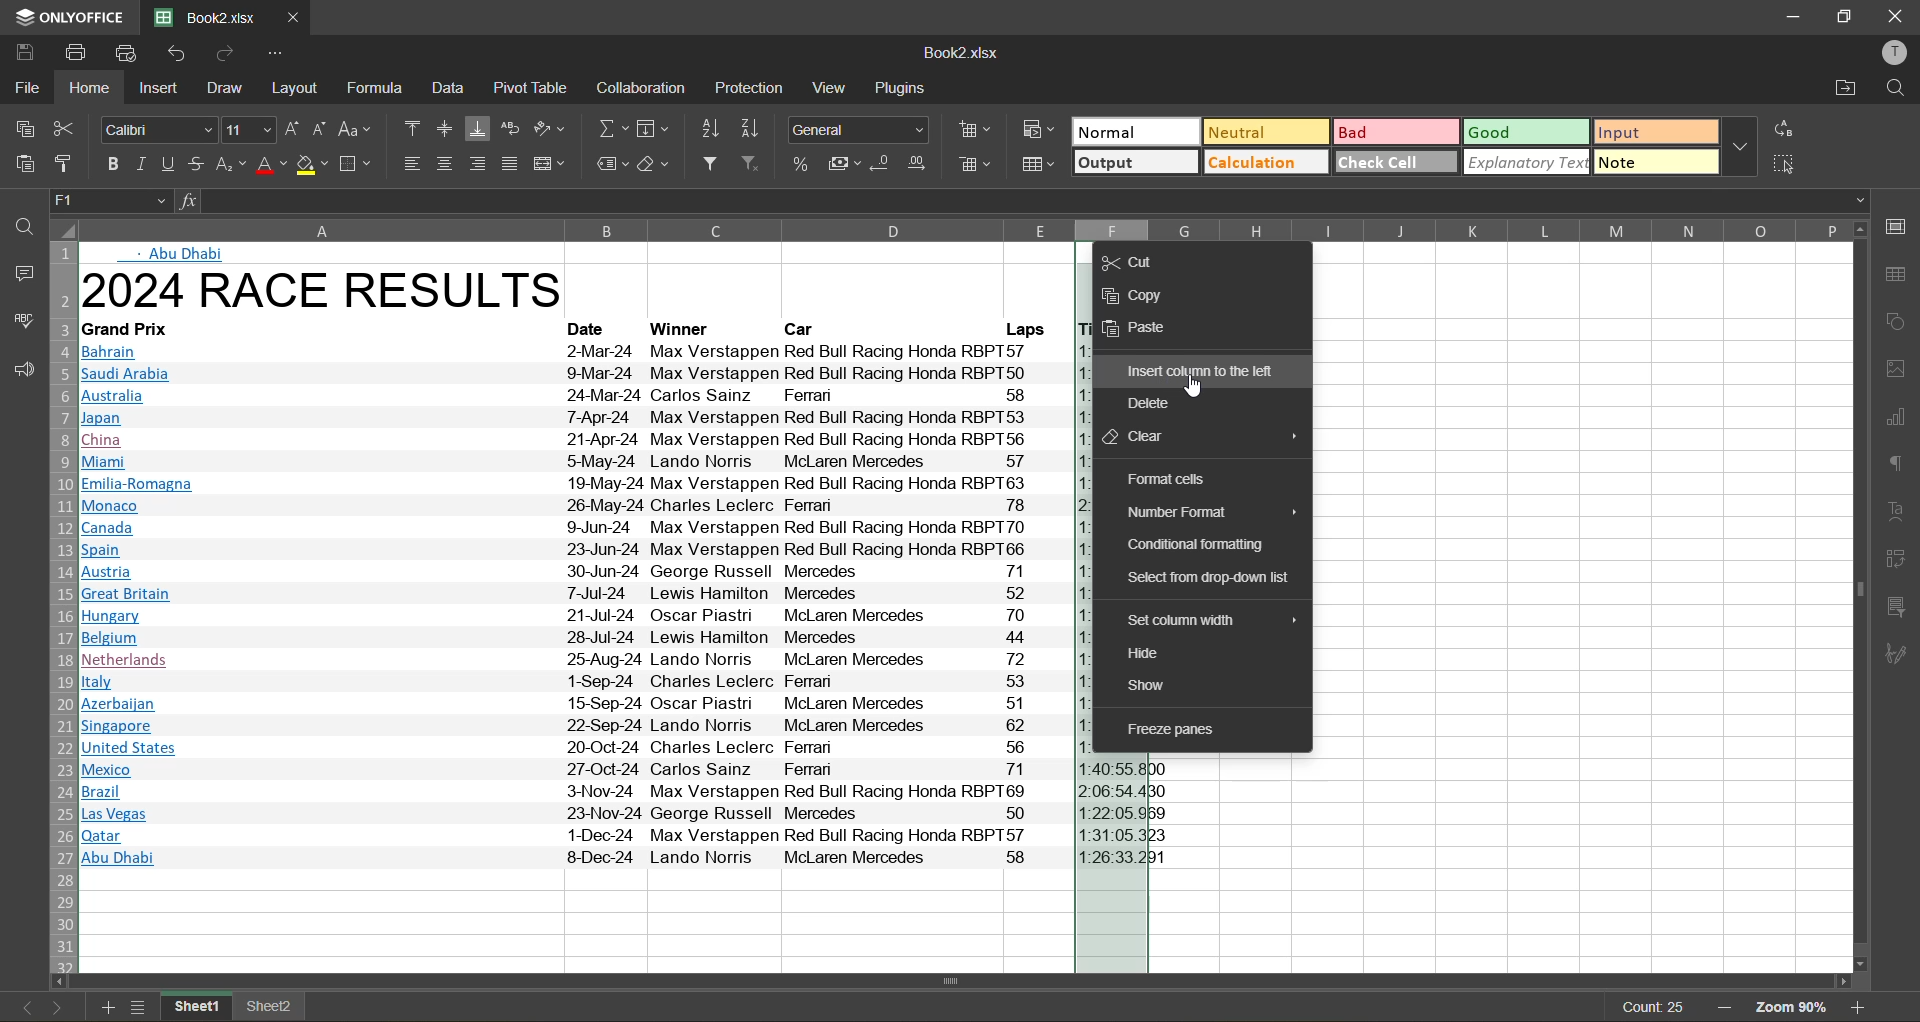  I want to click on bold, so click(109, 163).